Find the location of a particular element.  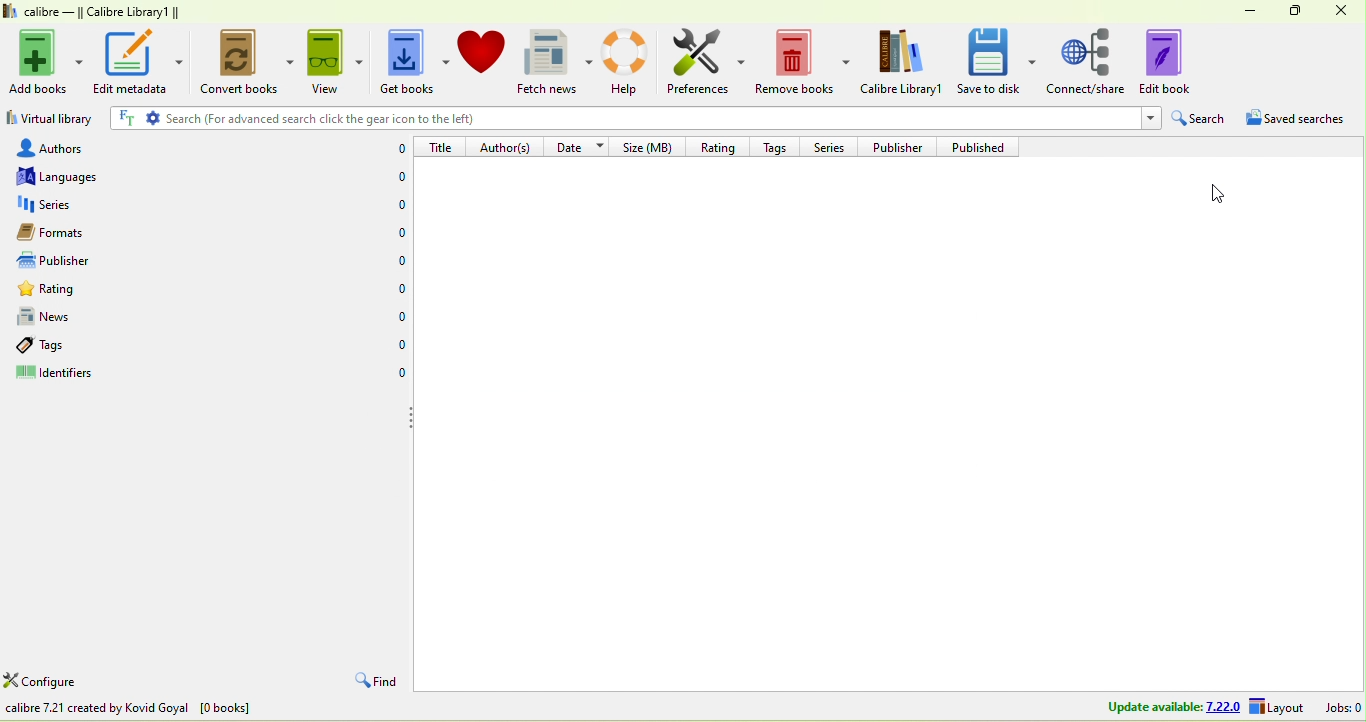

remove books is located at coordinates (804, 63).